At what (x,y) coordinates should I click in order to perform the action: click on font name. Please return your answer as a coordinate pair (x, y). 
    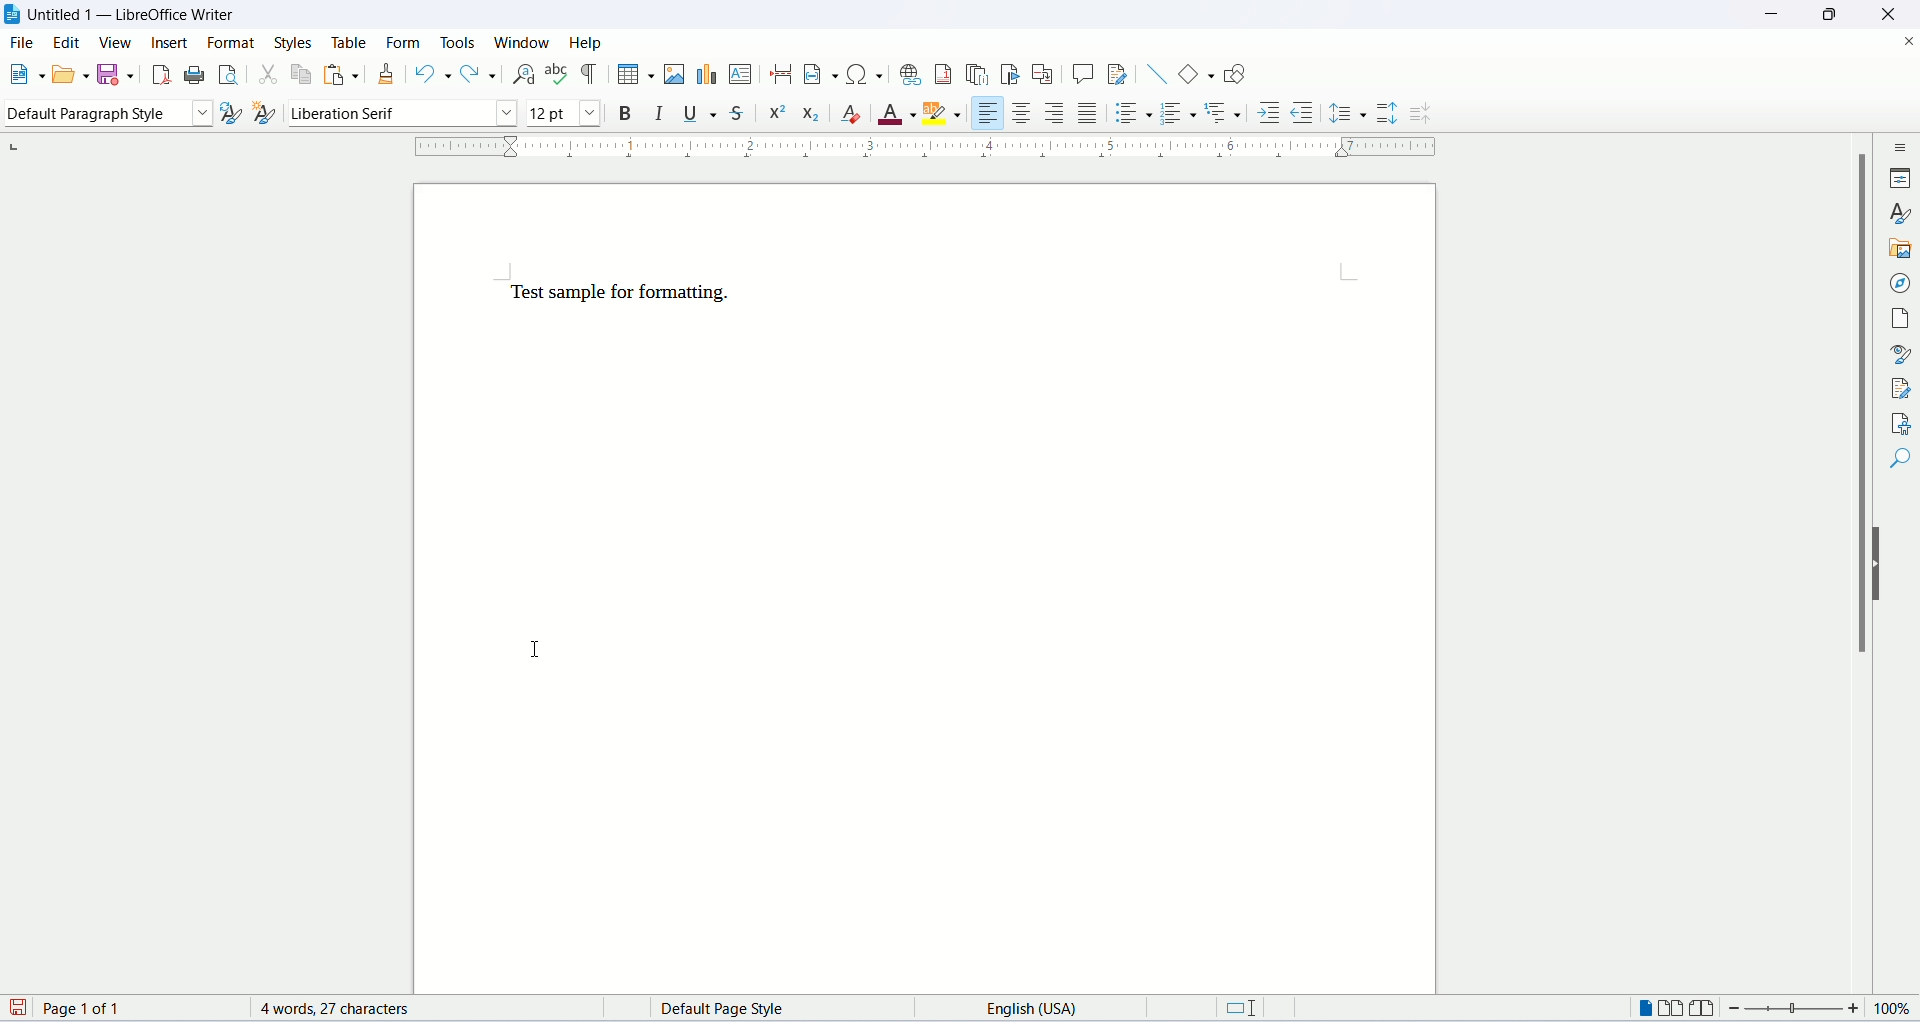
    Looking at the image, I should click on (401, 112).